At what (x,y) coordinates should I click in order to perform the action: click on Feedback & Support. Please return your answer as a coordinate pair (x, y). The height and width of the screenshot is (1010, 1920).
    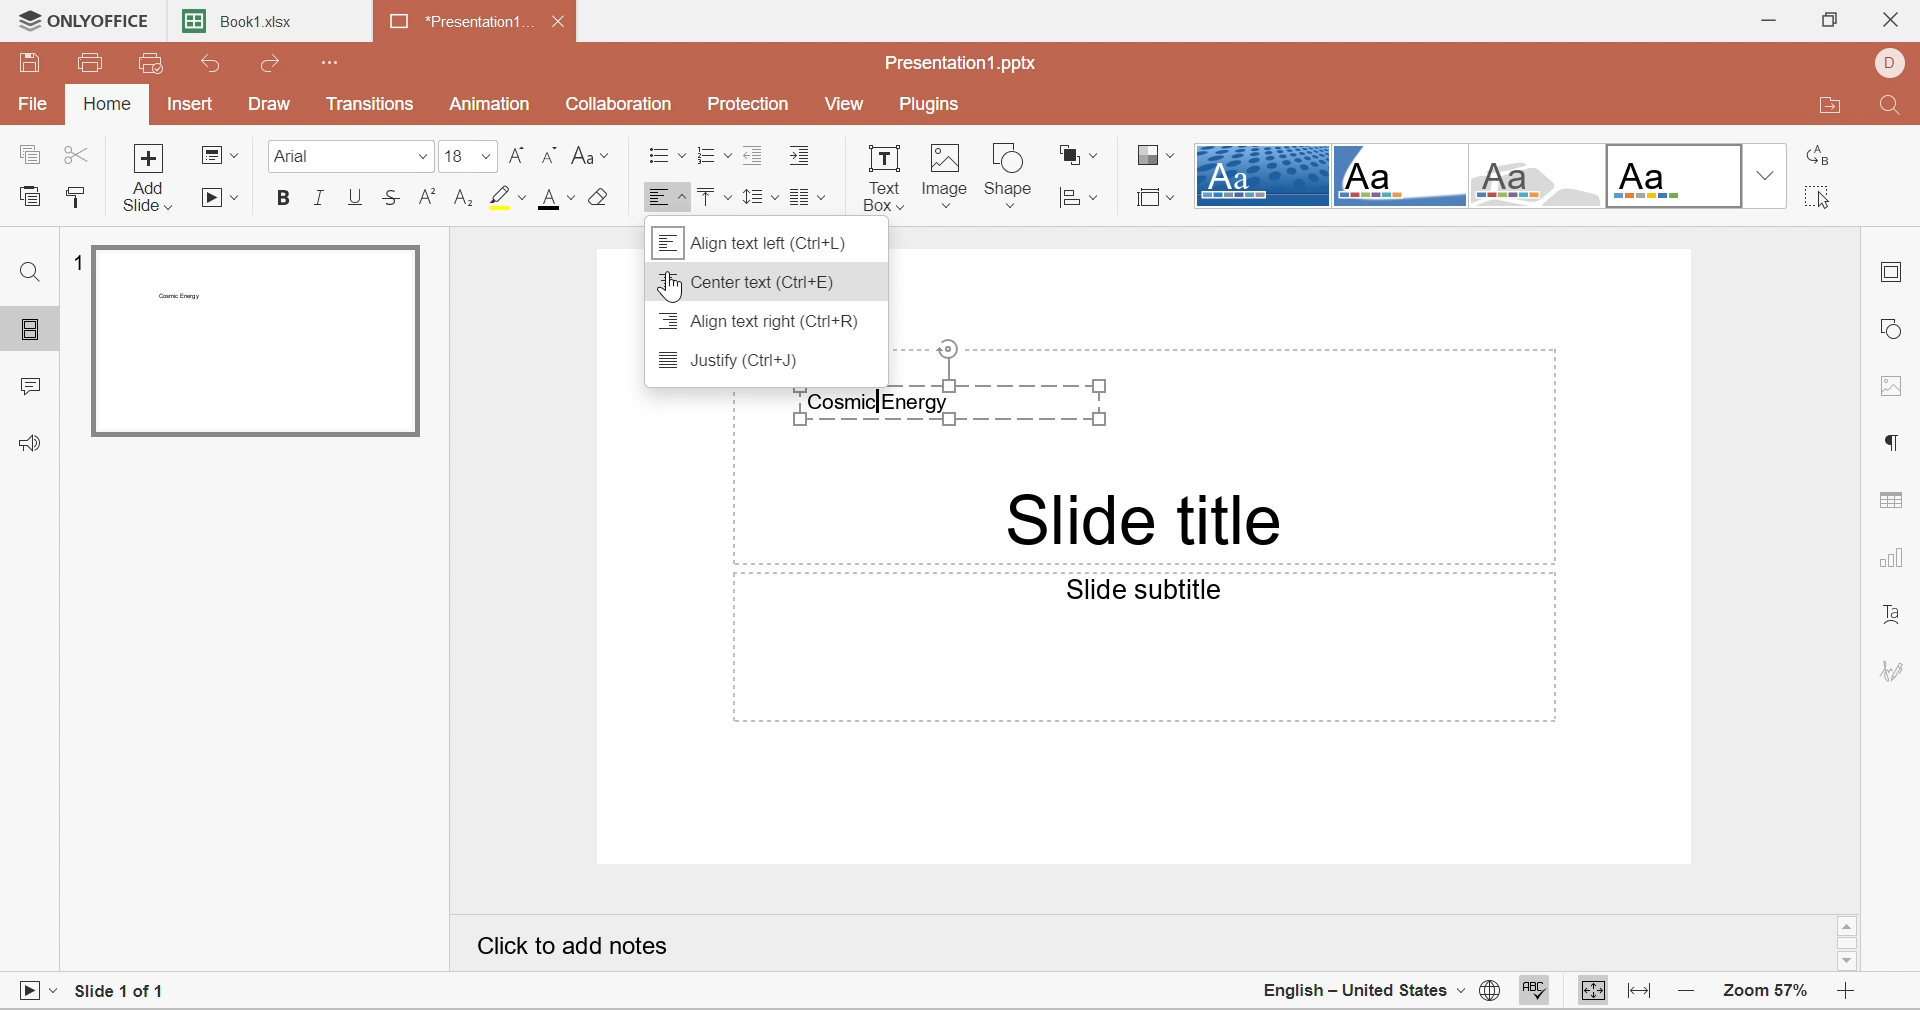
    Looking at the image, I should click on (29, 444).